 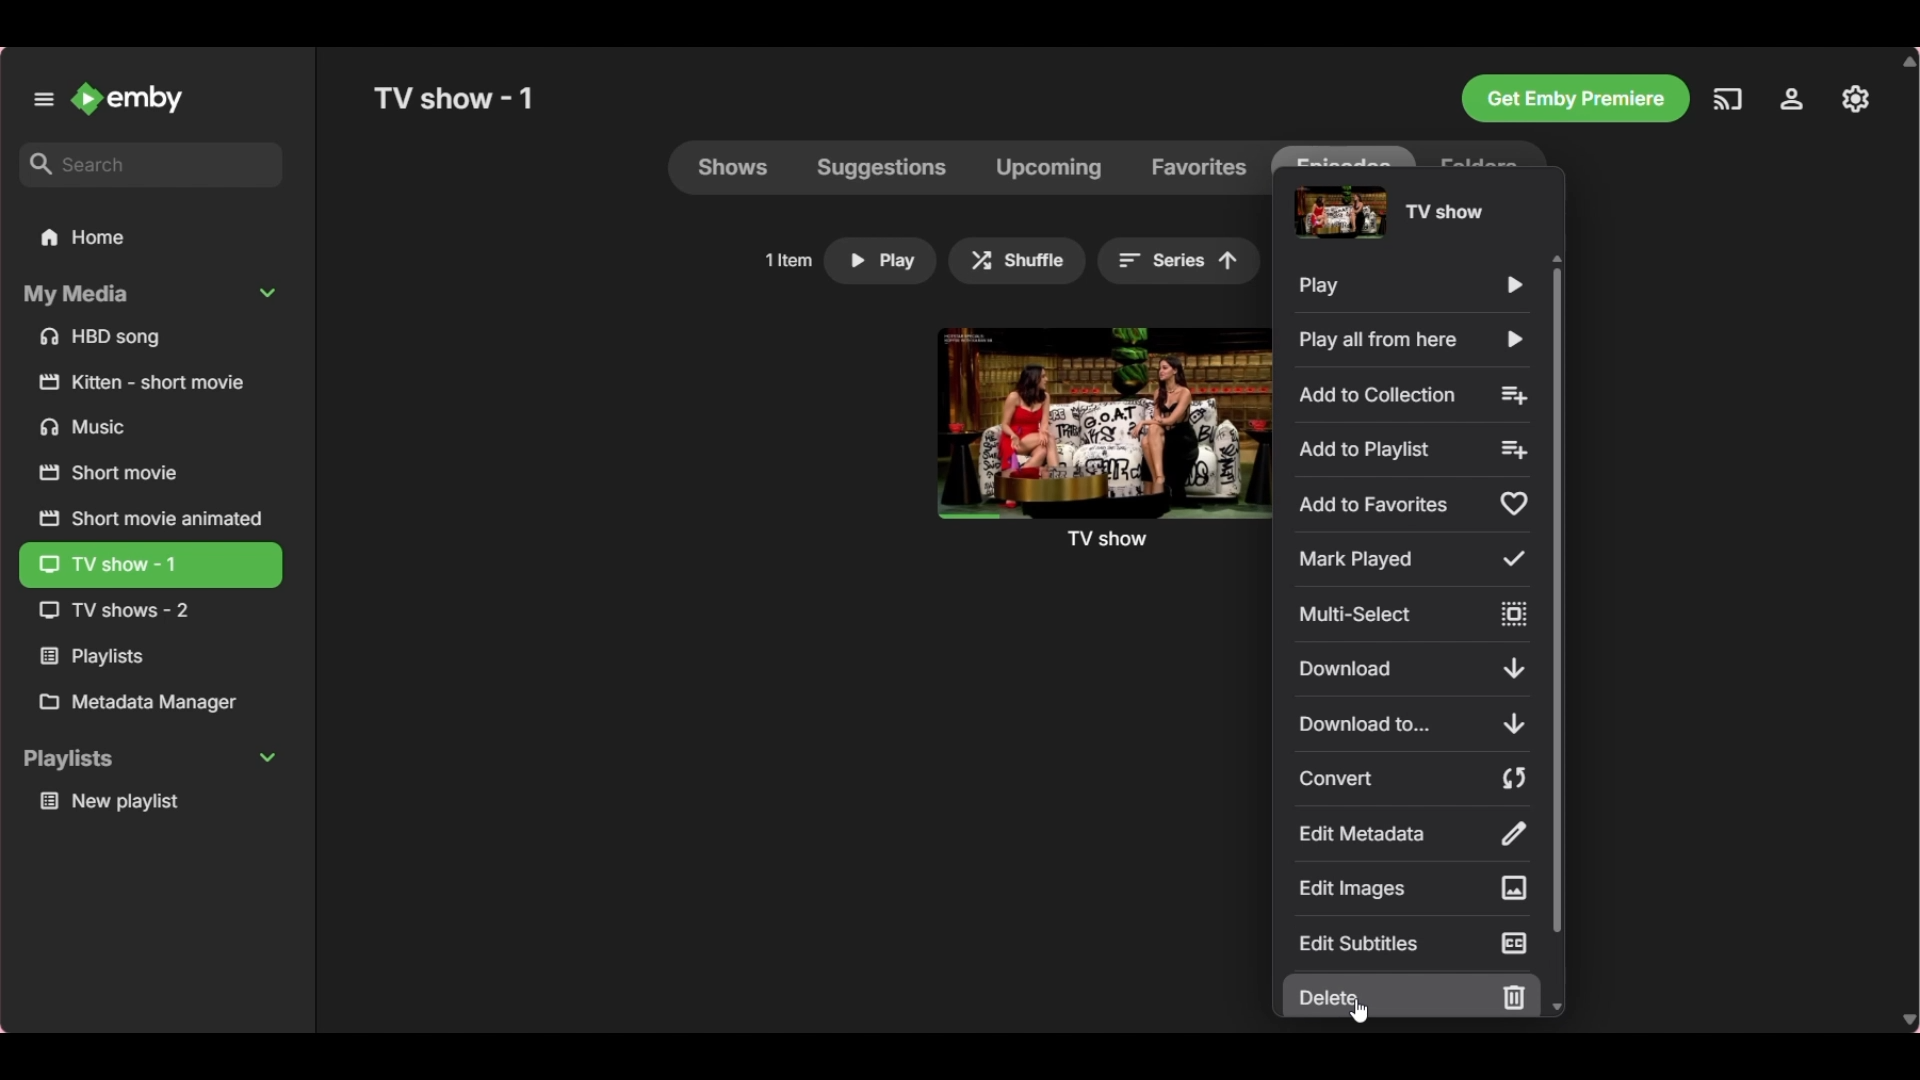 I want to click on Add to playlist, so click(x=1412, y=450).